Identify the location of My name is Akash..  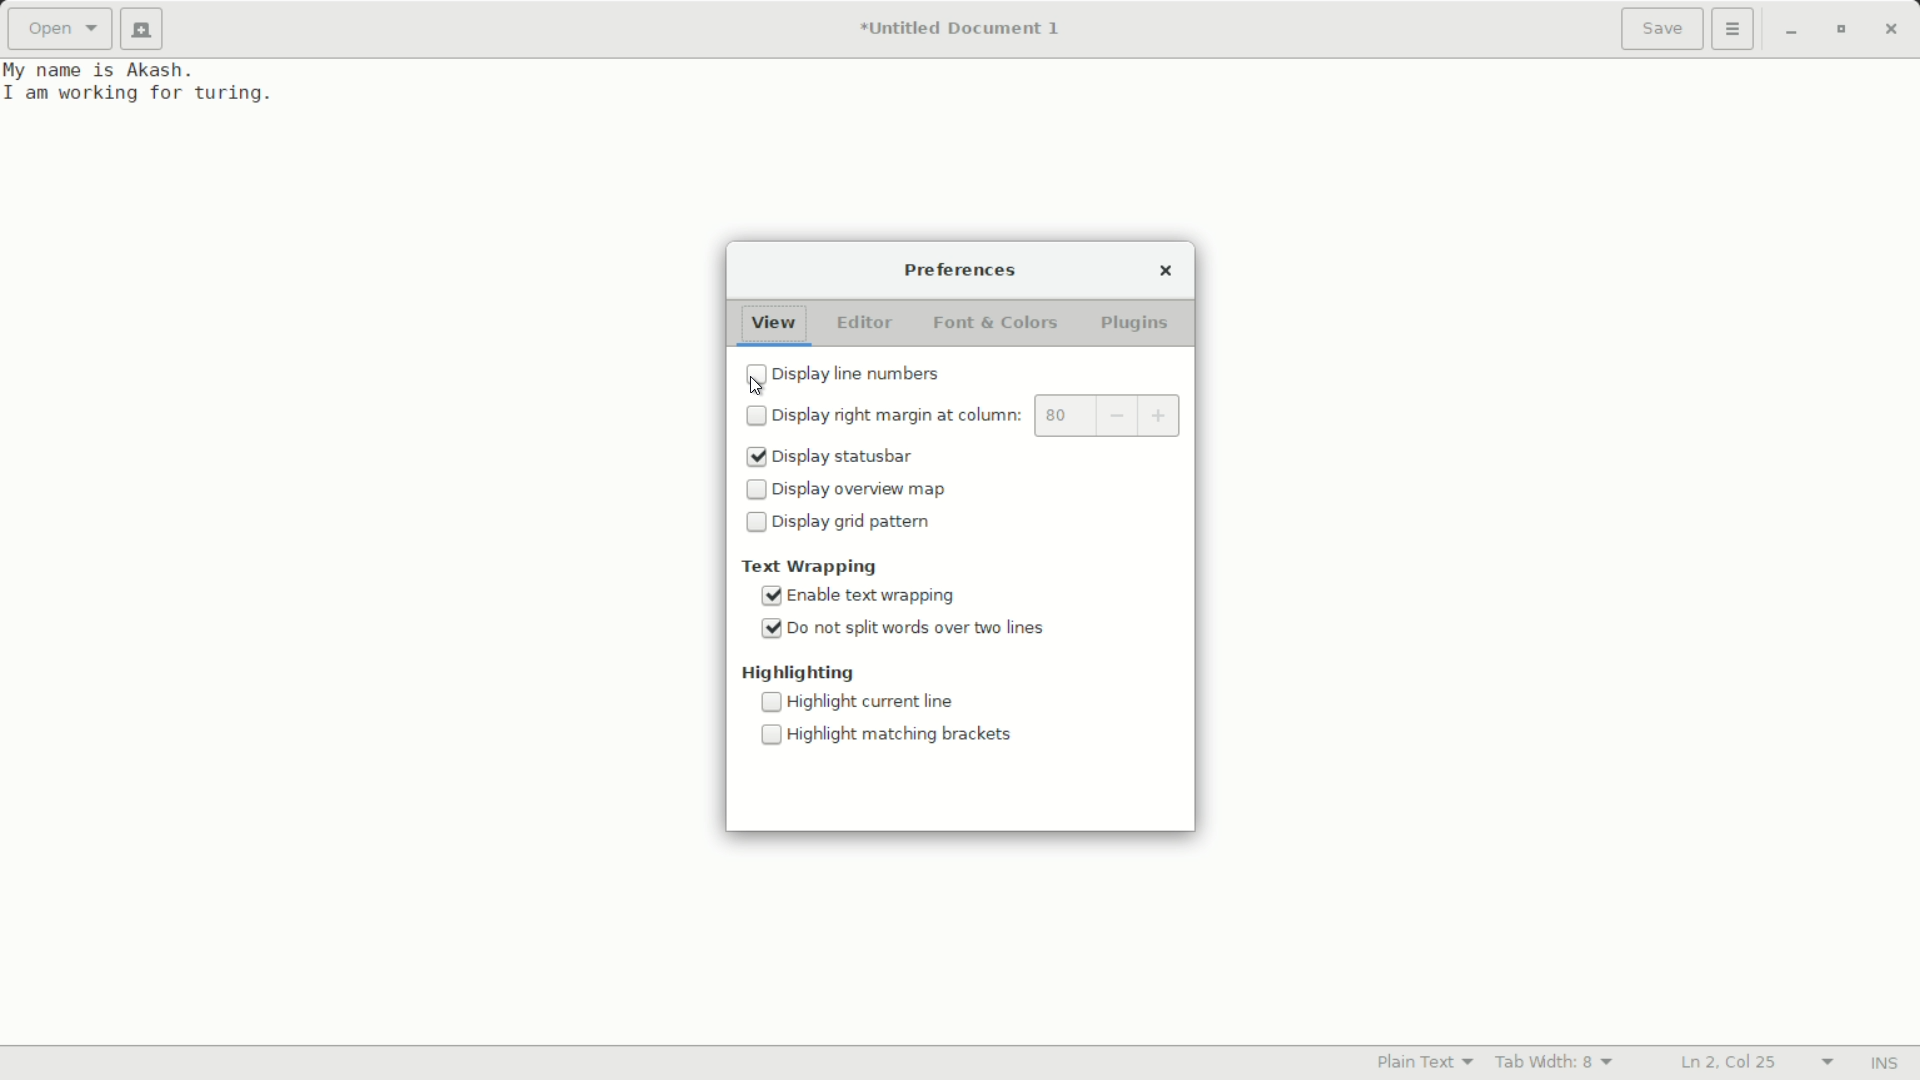
(102, 70).